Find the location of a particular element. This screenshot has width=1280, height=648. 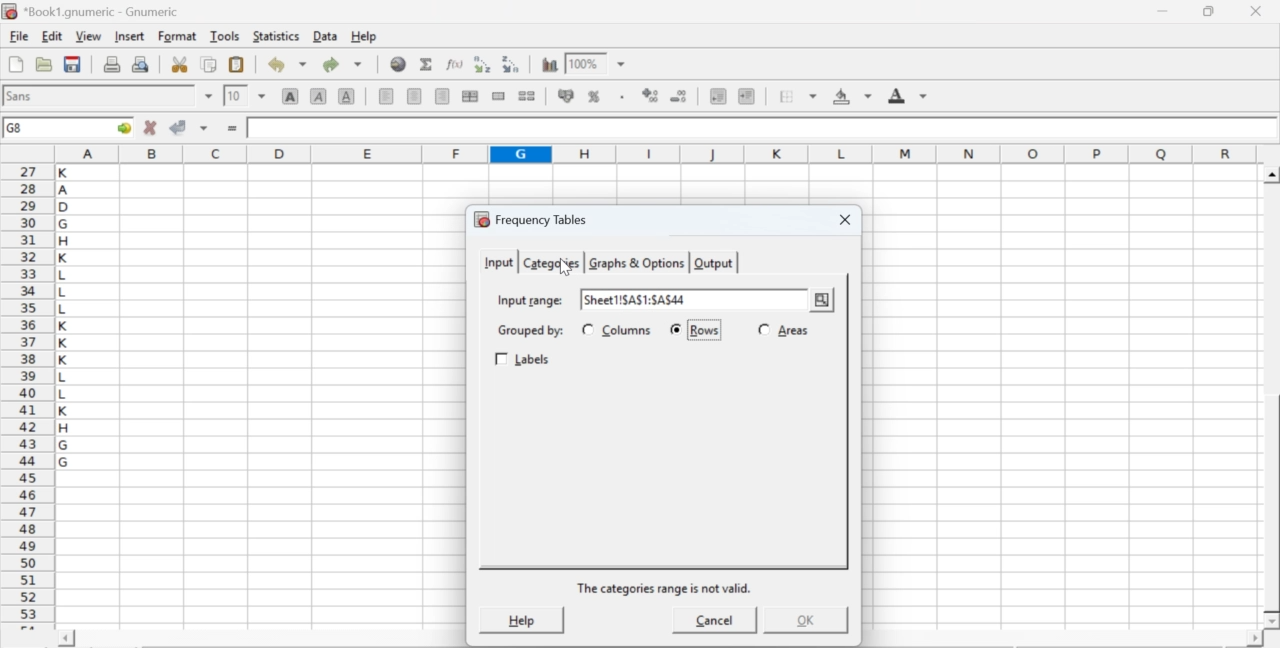

split merged ranges of cells is located at coordinates (526, 95).